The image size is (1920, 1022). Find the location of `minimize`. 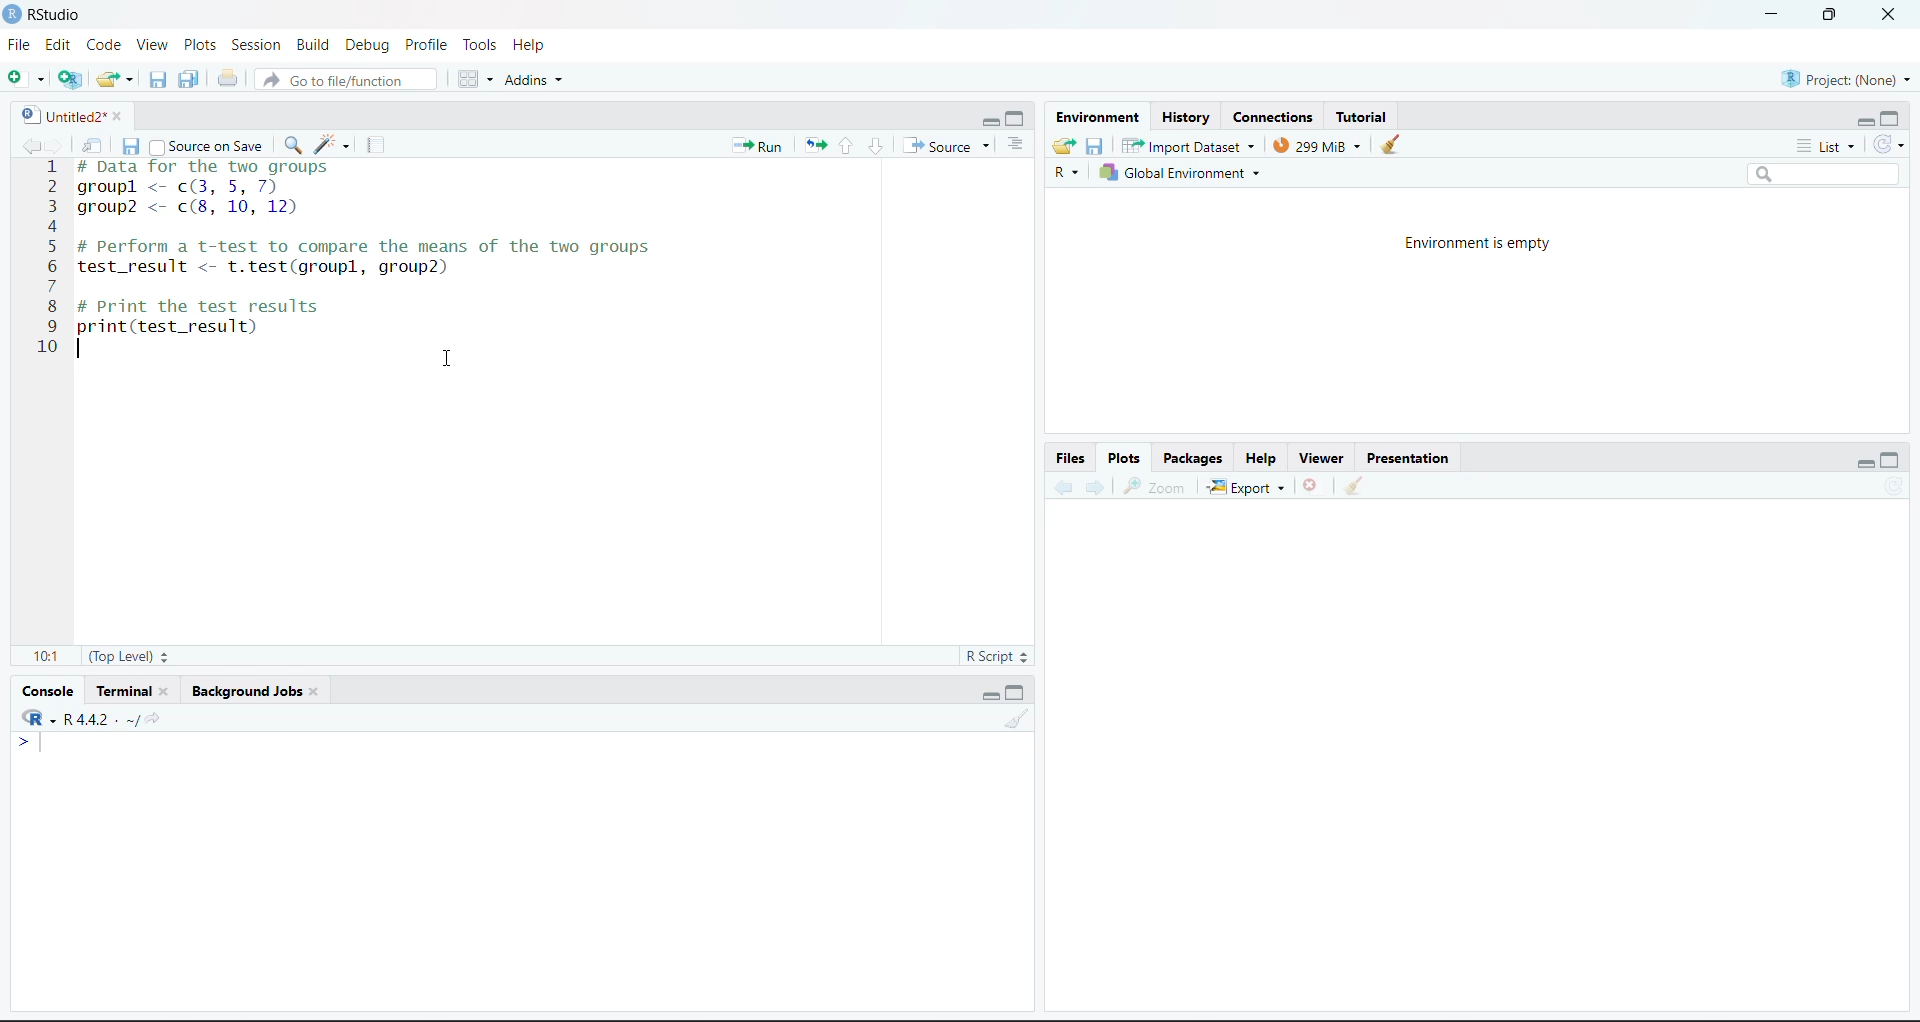

minimize is located at coordinates (1866, 122).